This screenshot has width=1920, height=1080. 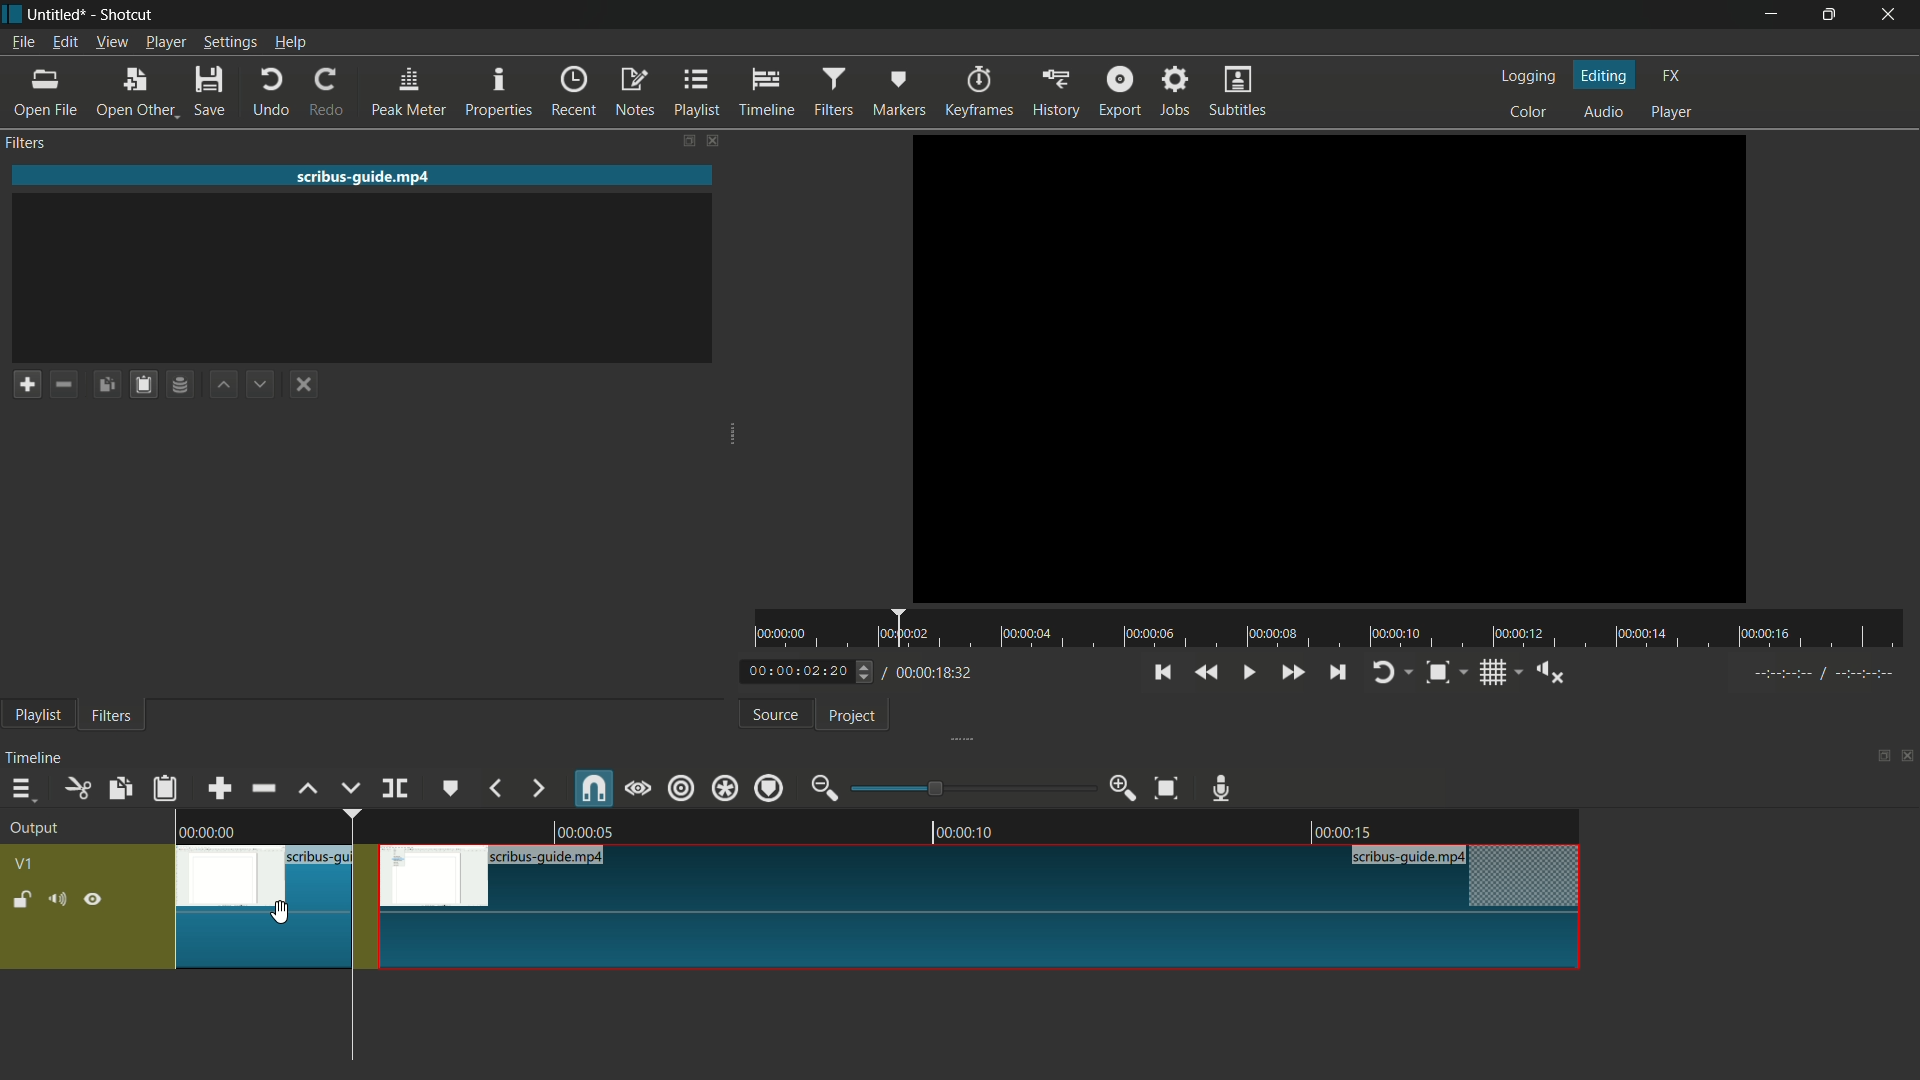 What do you see at coordinates (499, 91) in the screenshot?
I see `properties` at bounding box center [499, 91].